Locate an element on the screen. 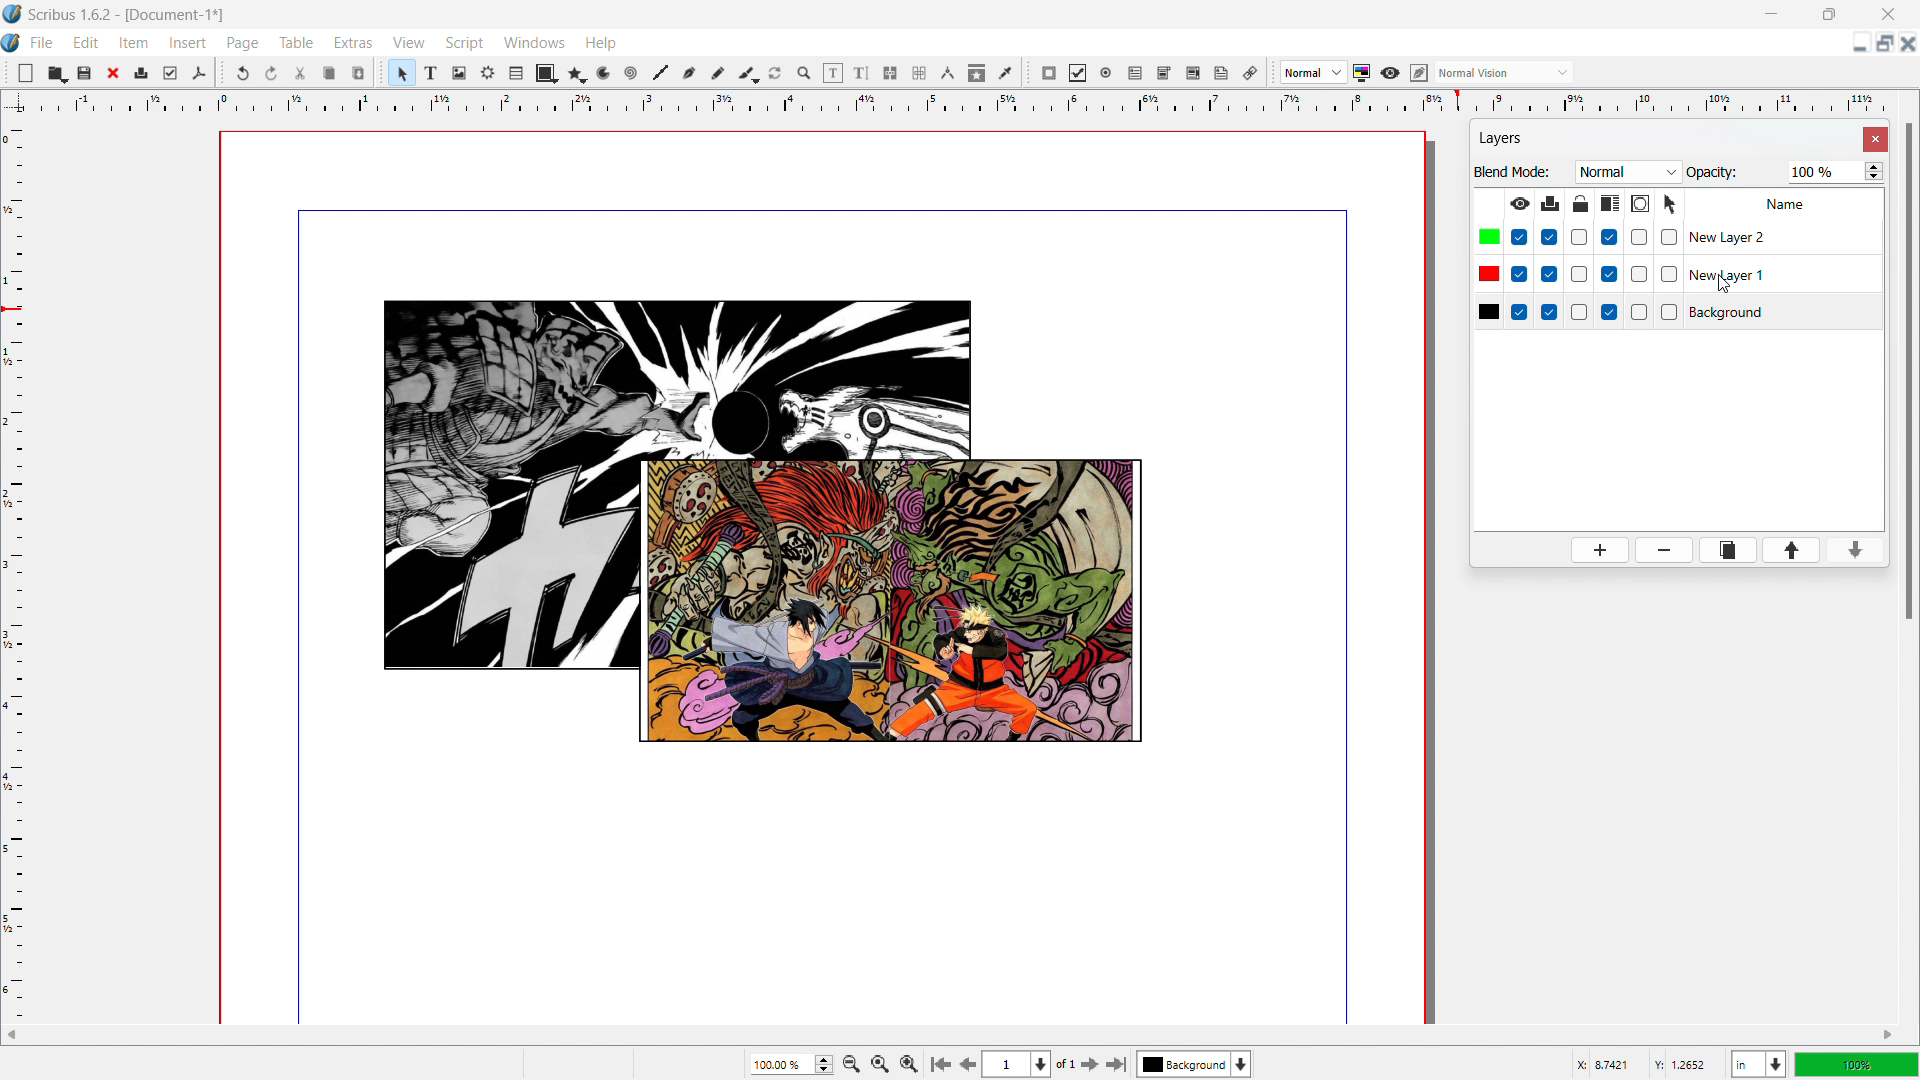 Image resolution: width=1920 pixels, height=1080 pixels. delete layer is located at coordinates (1664, 551).